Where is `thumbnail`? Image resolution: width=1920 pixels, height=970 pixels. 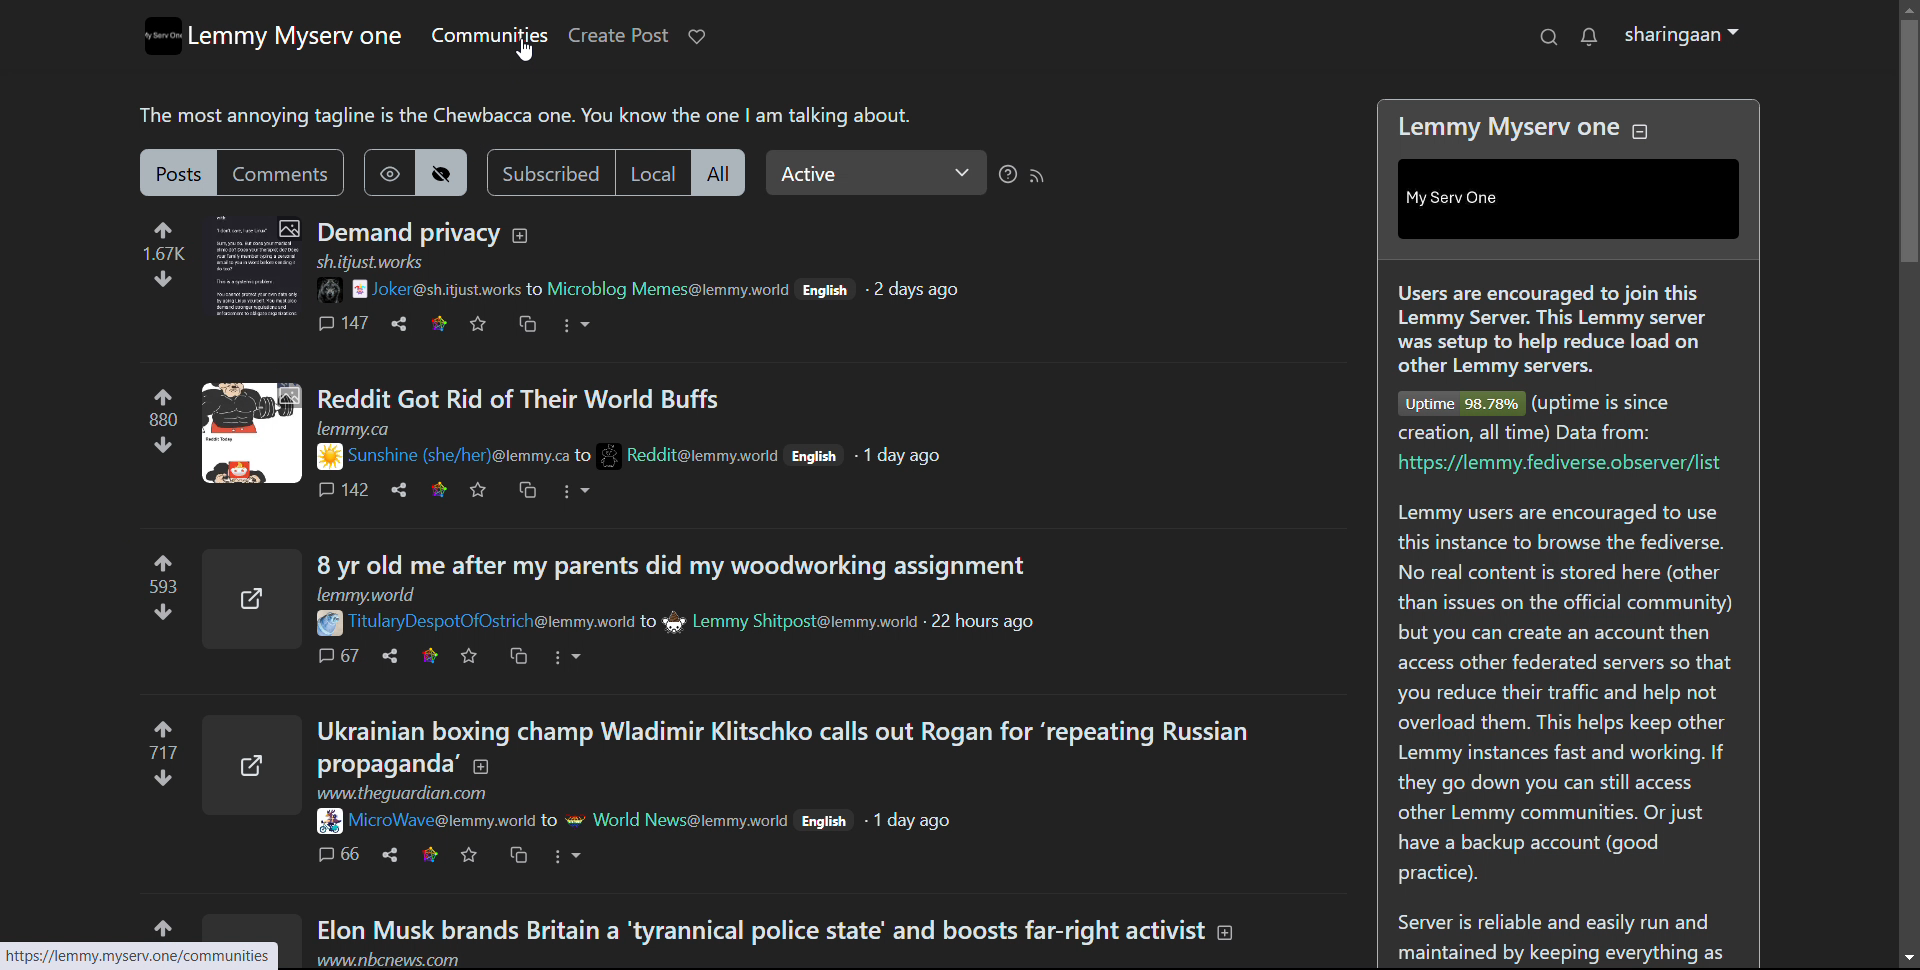
thumbnail is located at coordinates (252, 595).